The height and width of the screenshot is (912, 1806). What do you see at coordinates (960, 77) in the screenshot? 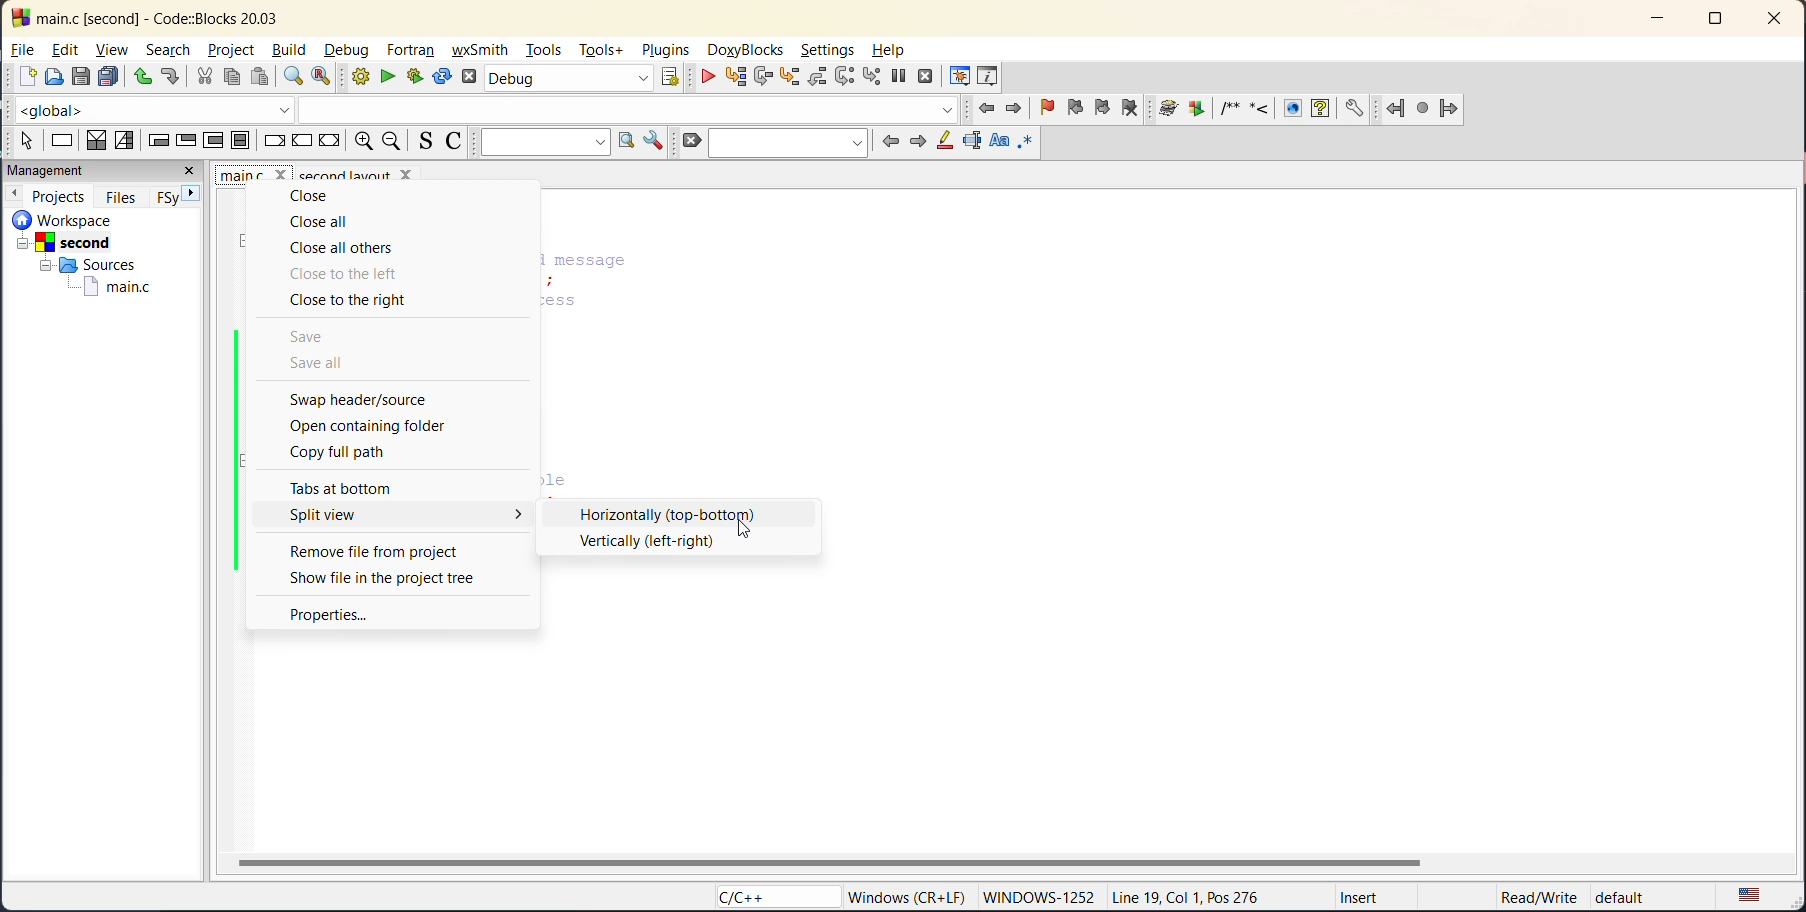
I see `debugging windows` at bounding box center [960, 77].